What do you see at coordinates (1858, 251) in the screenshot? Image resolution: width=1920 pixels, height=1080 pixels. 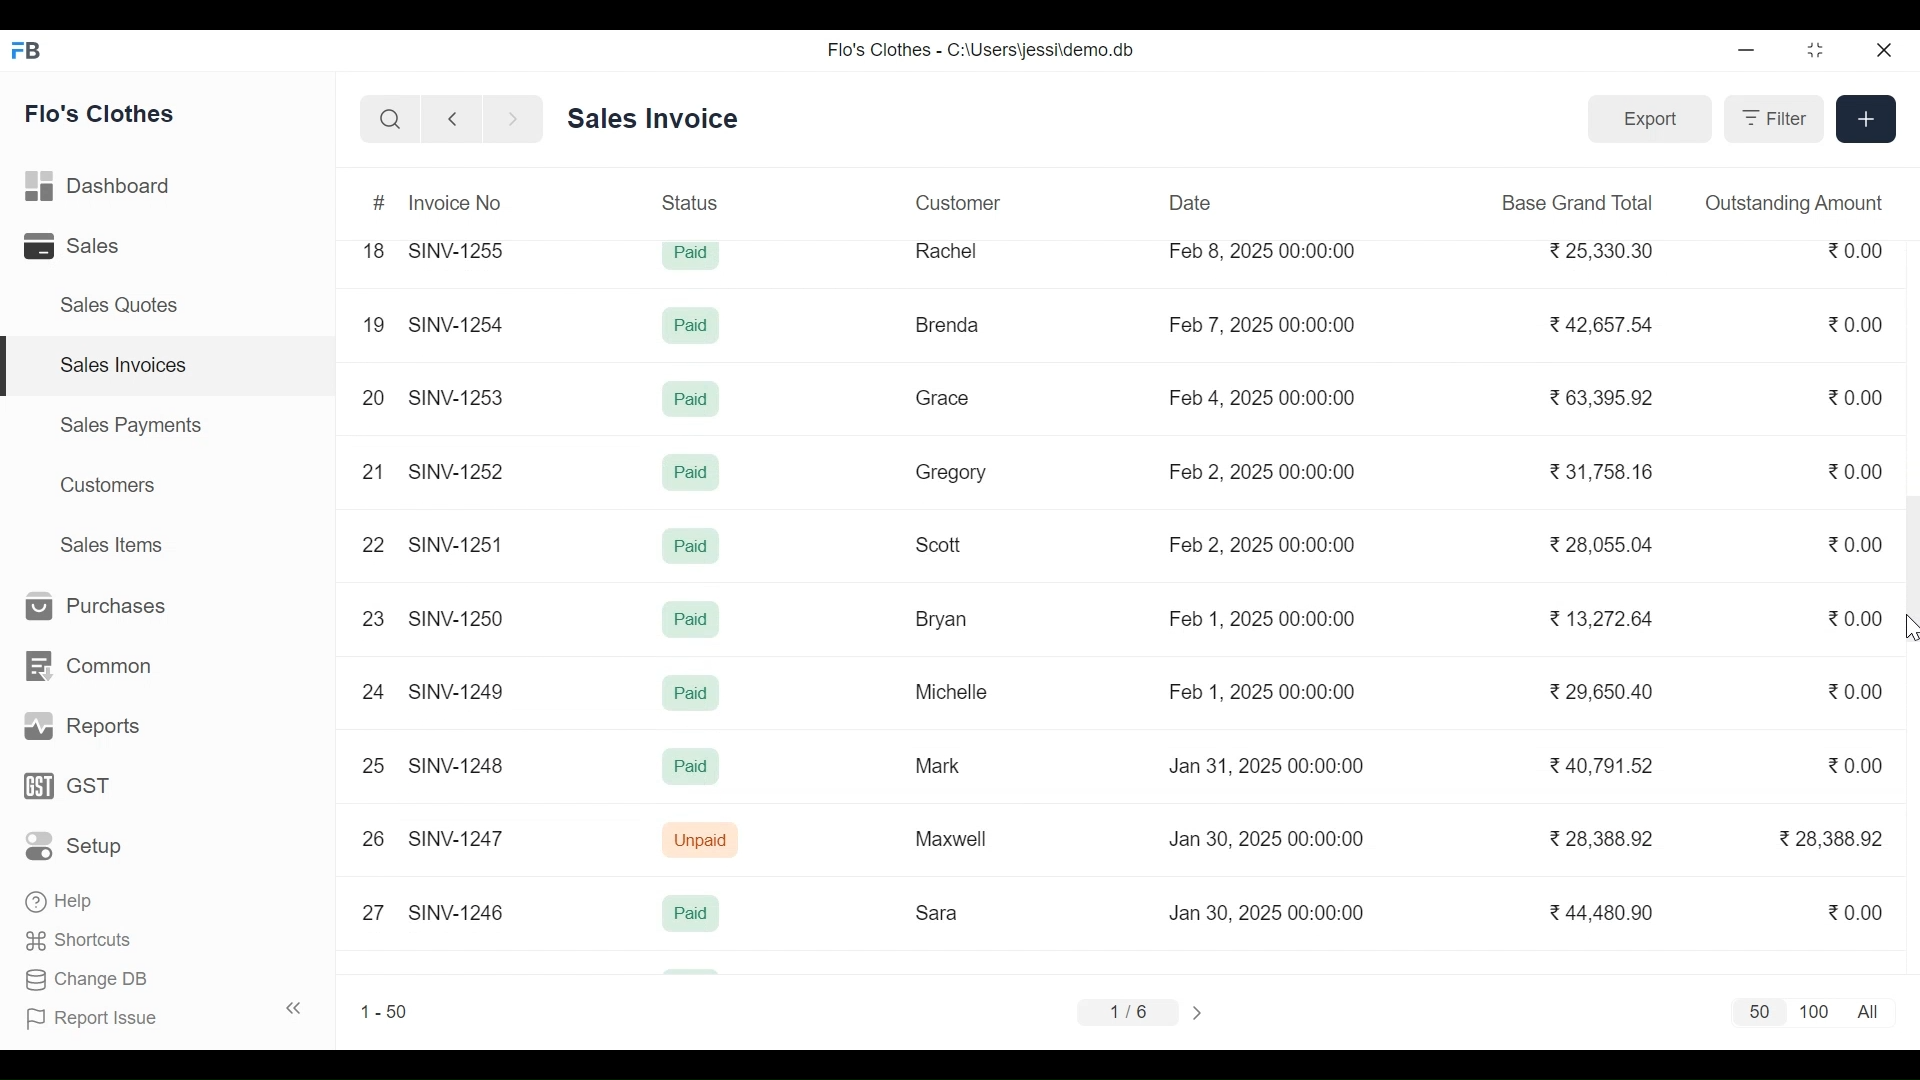 I see `0.00` at bounding box center [1858, 251].